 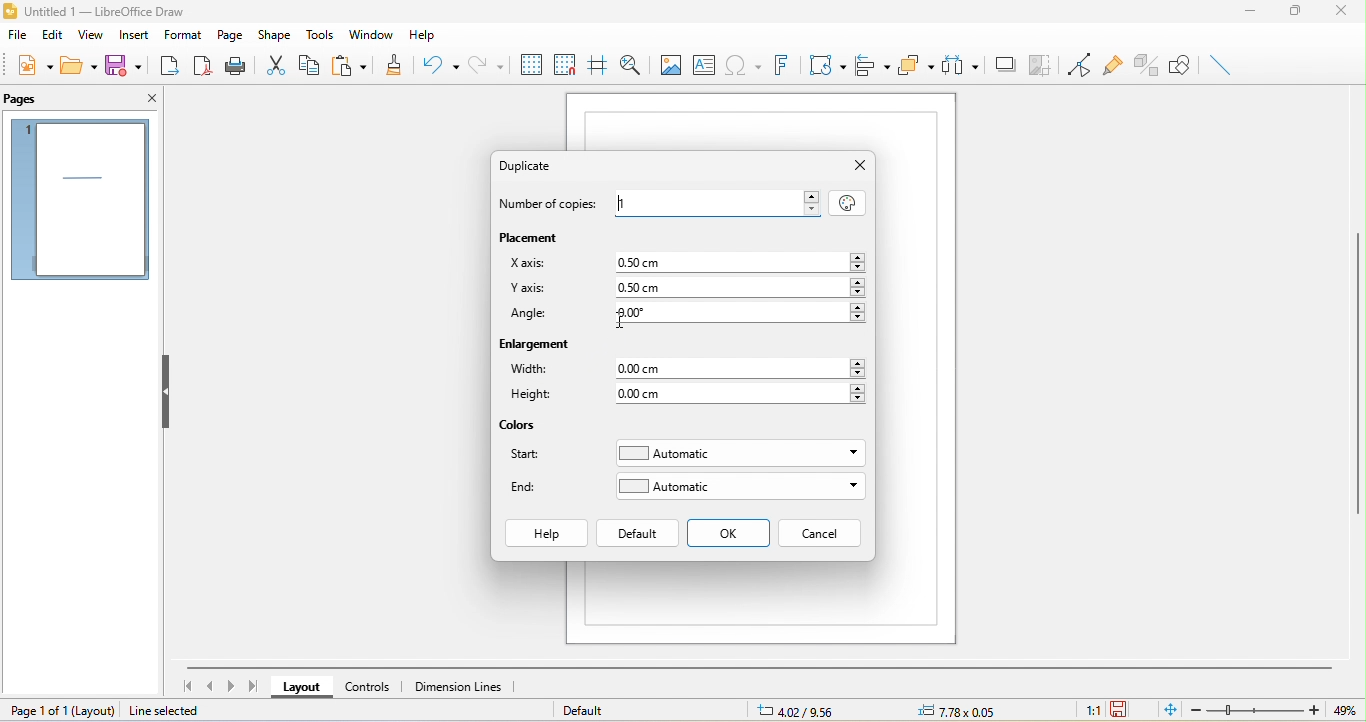 What do you see at coordinates (704, 64) in the screenshot?
I see `text box` at bounding box center [704, 64].